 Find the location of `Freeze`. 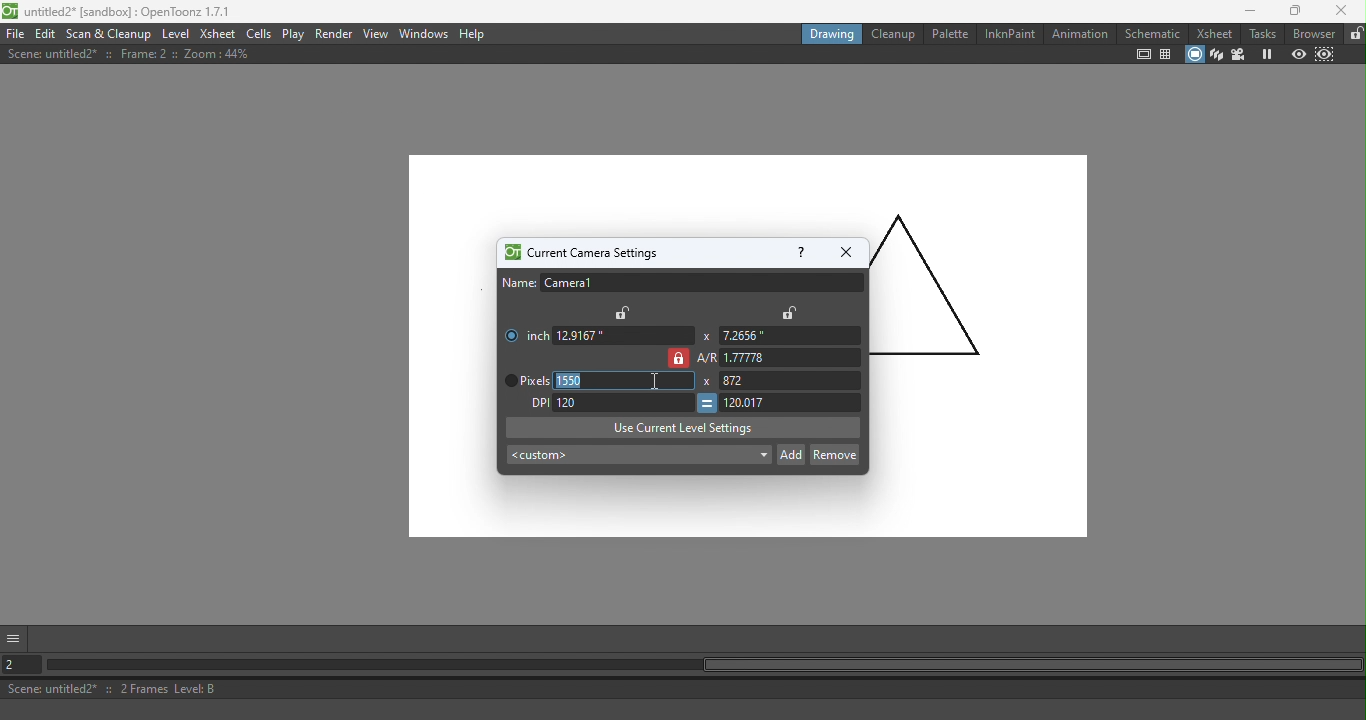

Freeze is located at coordinates (1263, 54).